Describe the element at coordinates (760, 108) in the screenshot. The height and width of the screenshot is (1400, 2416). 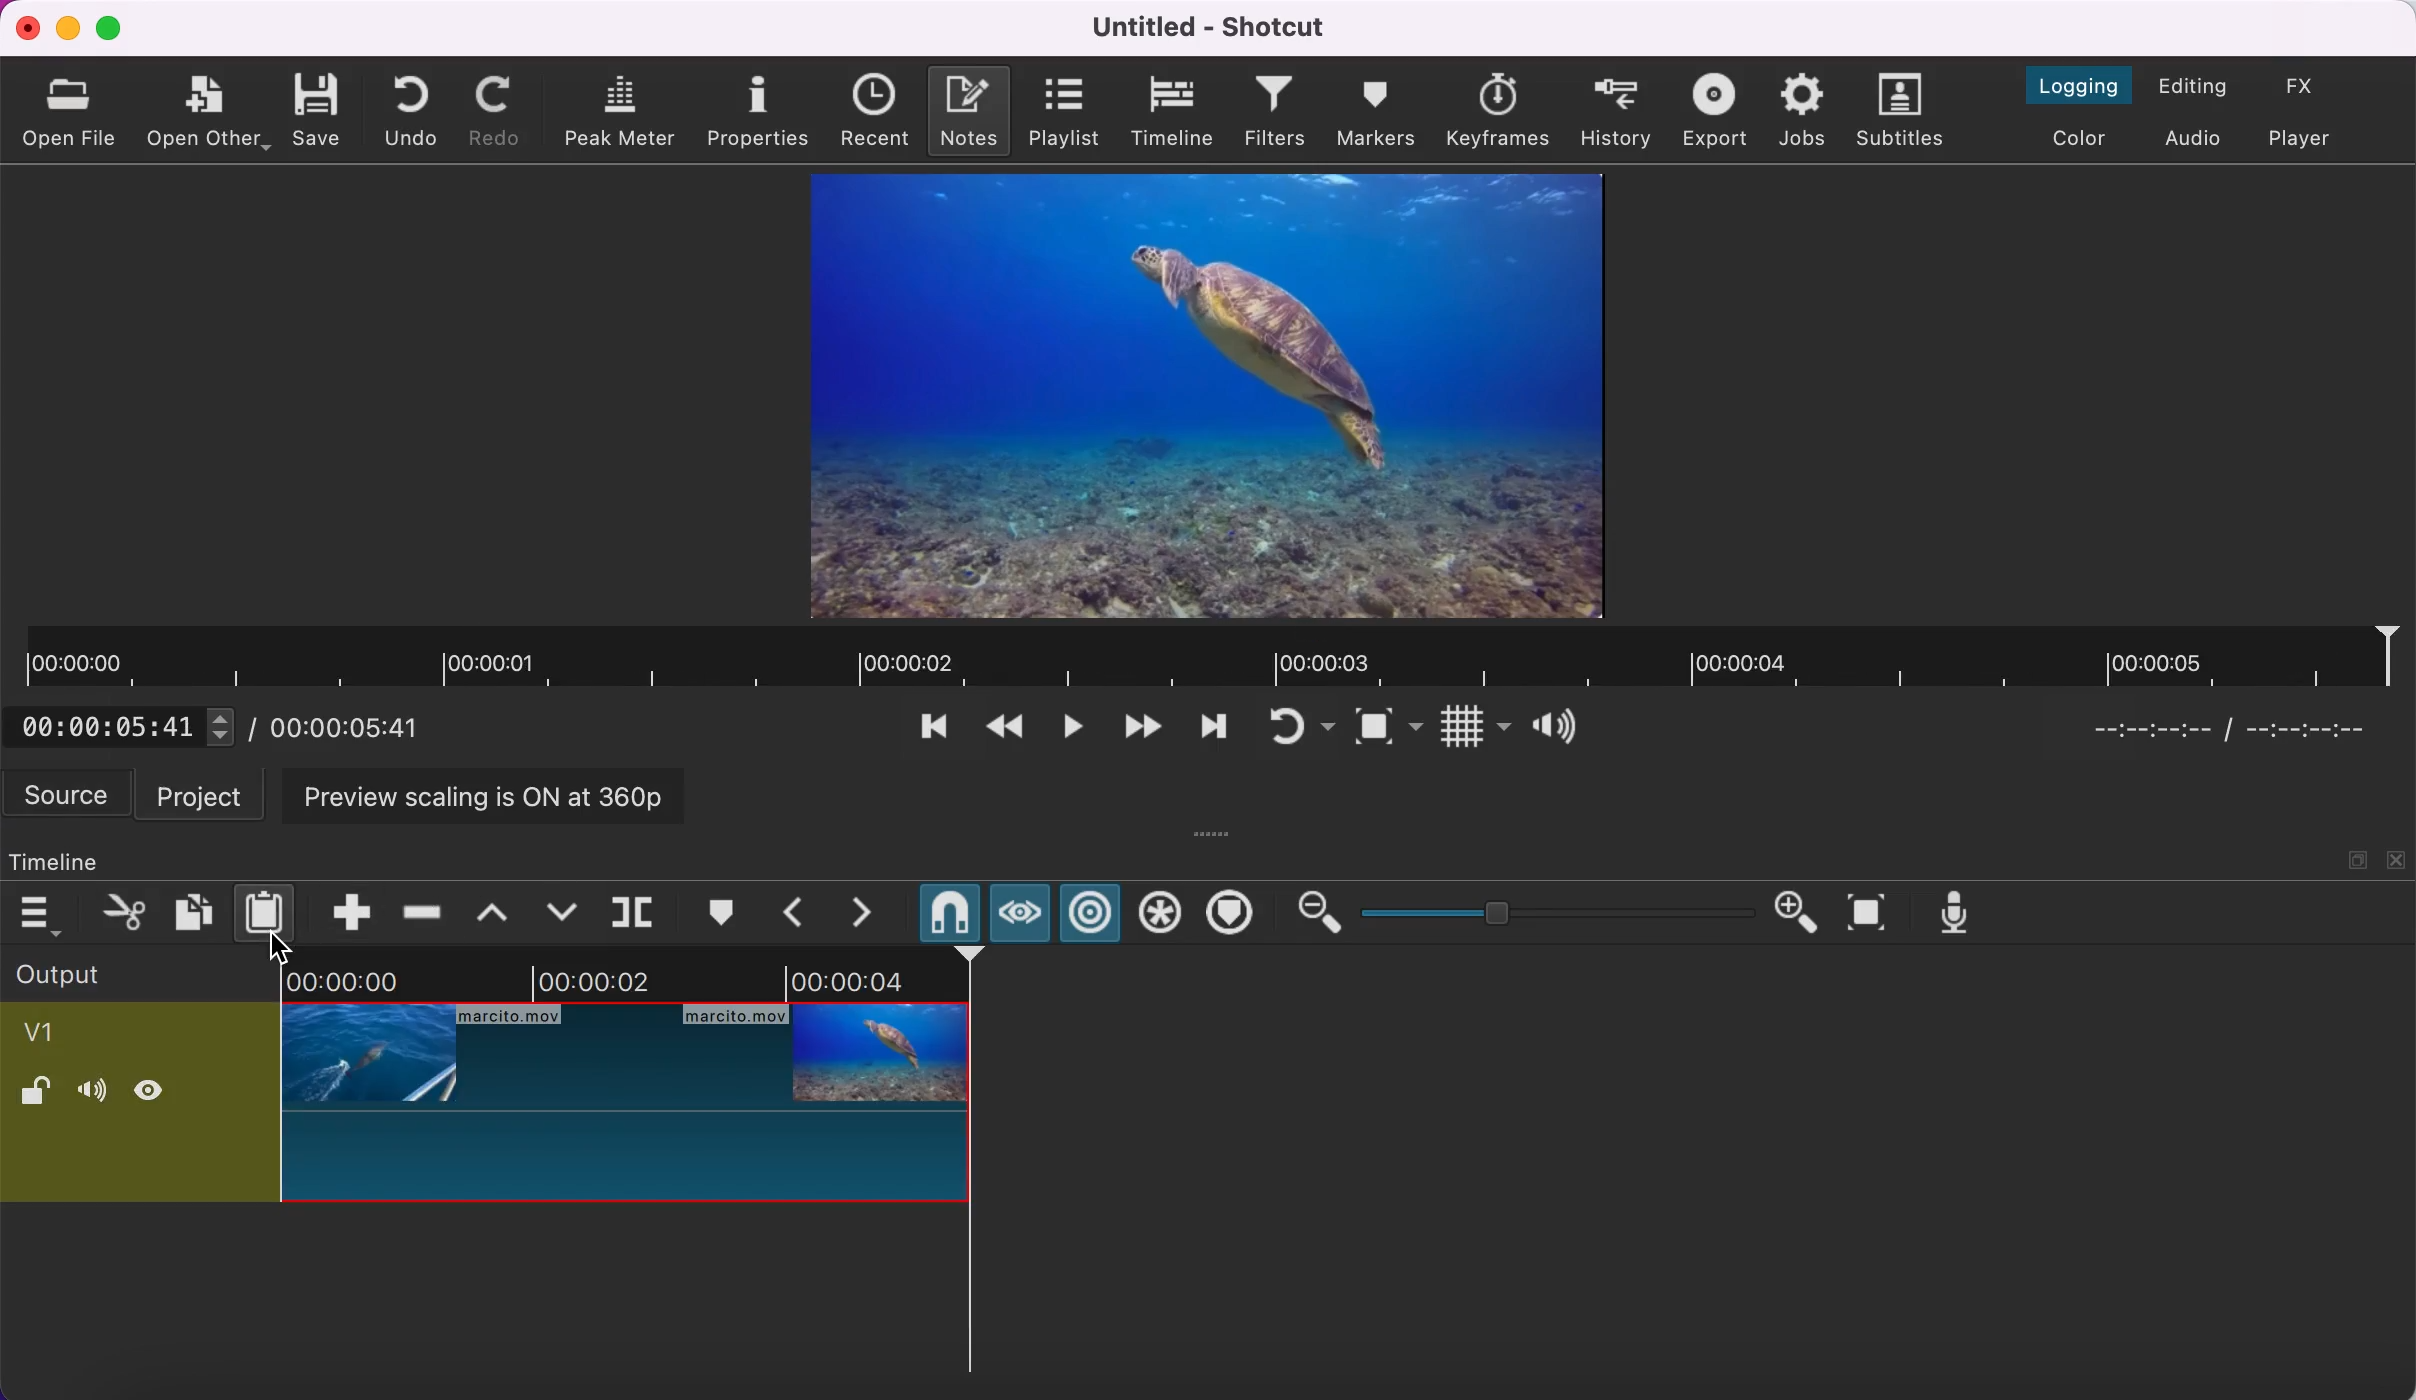
I see `properties` at that location.